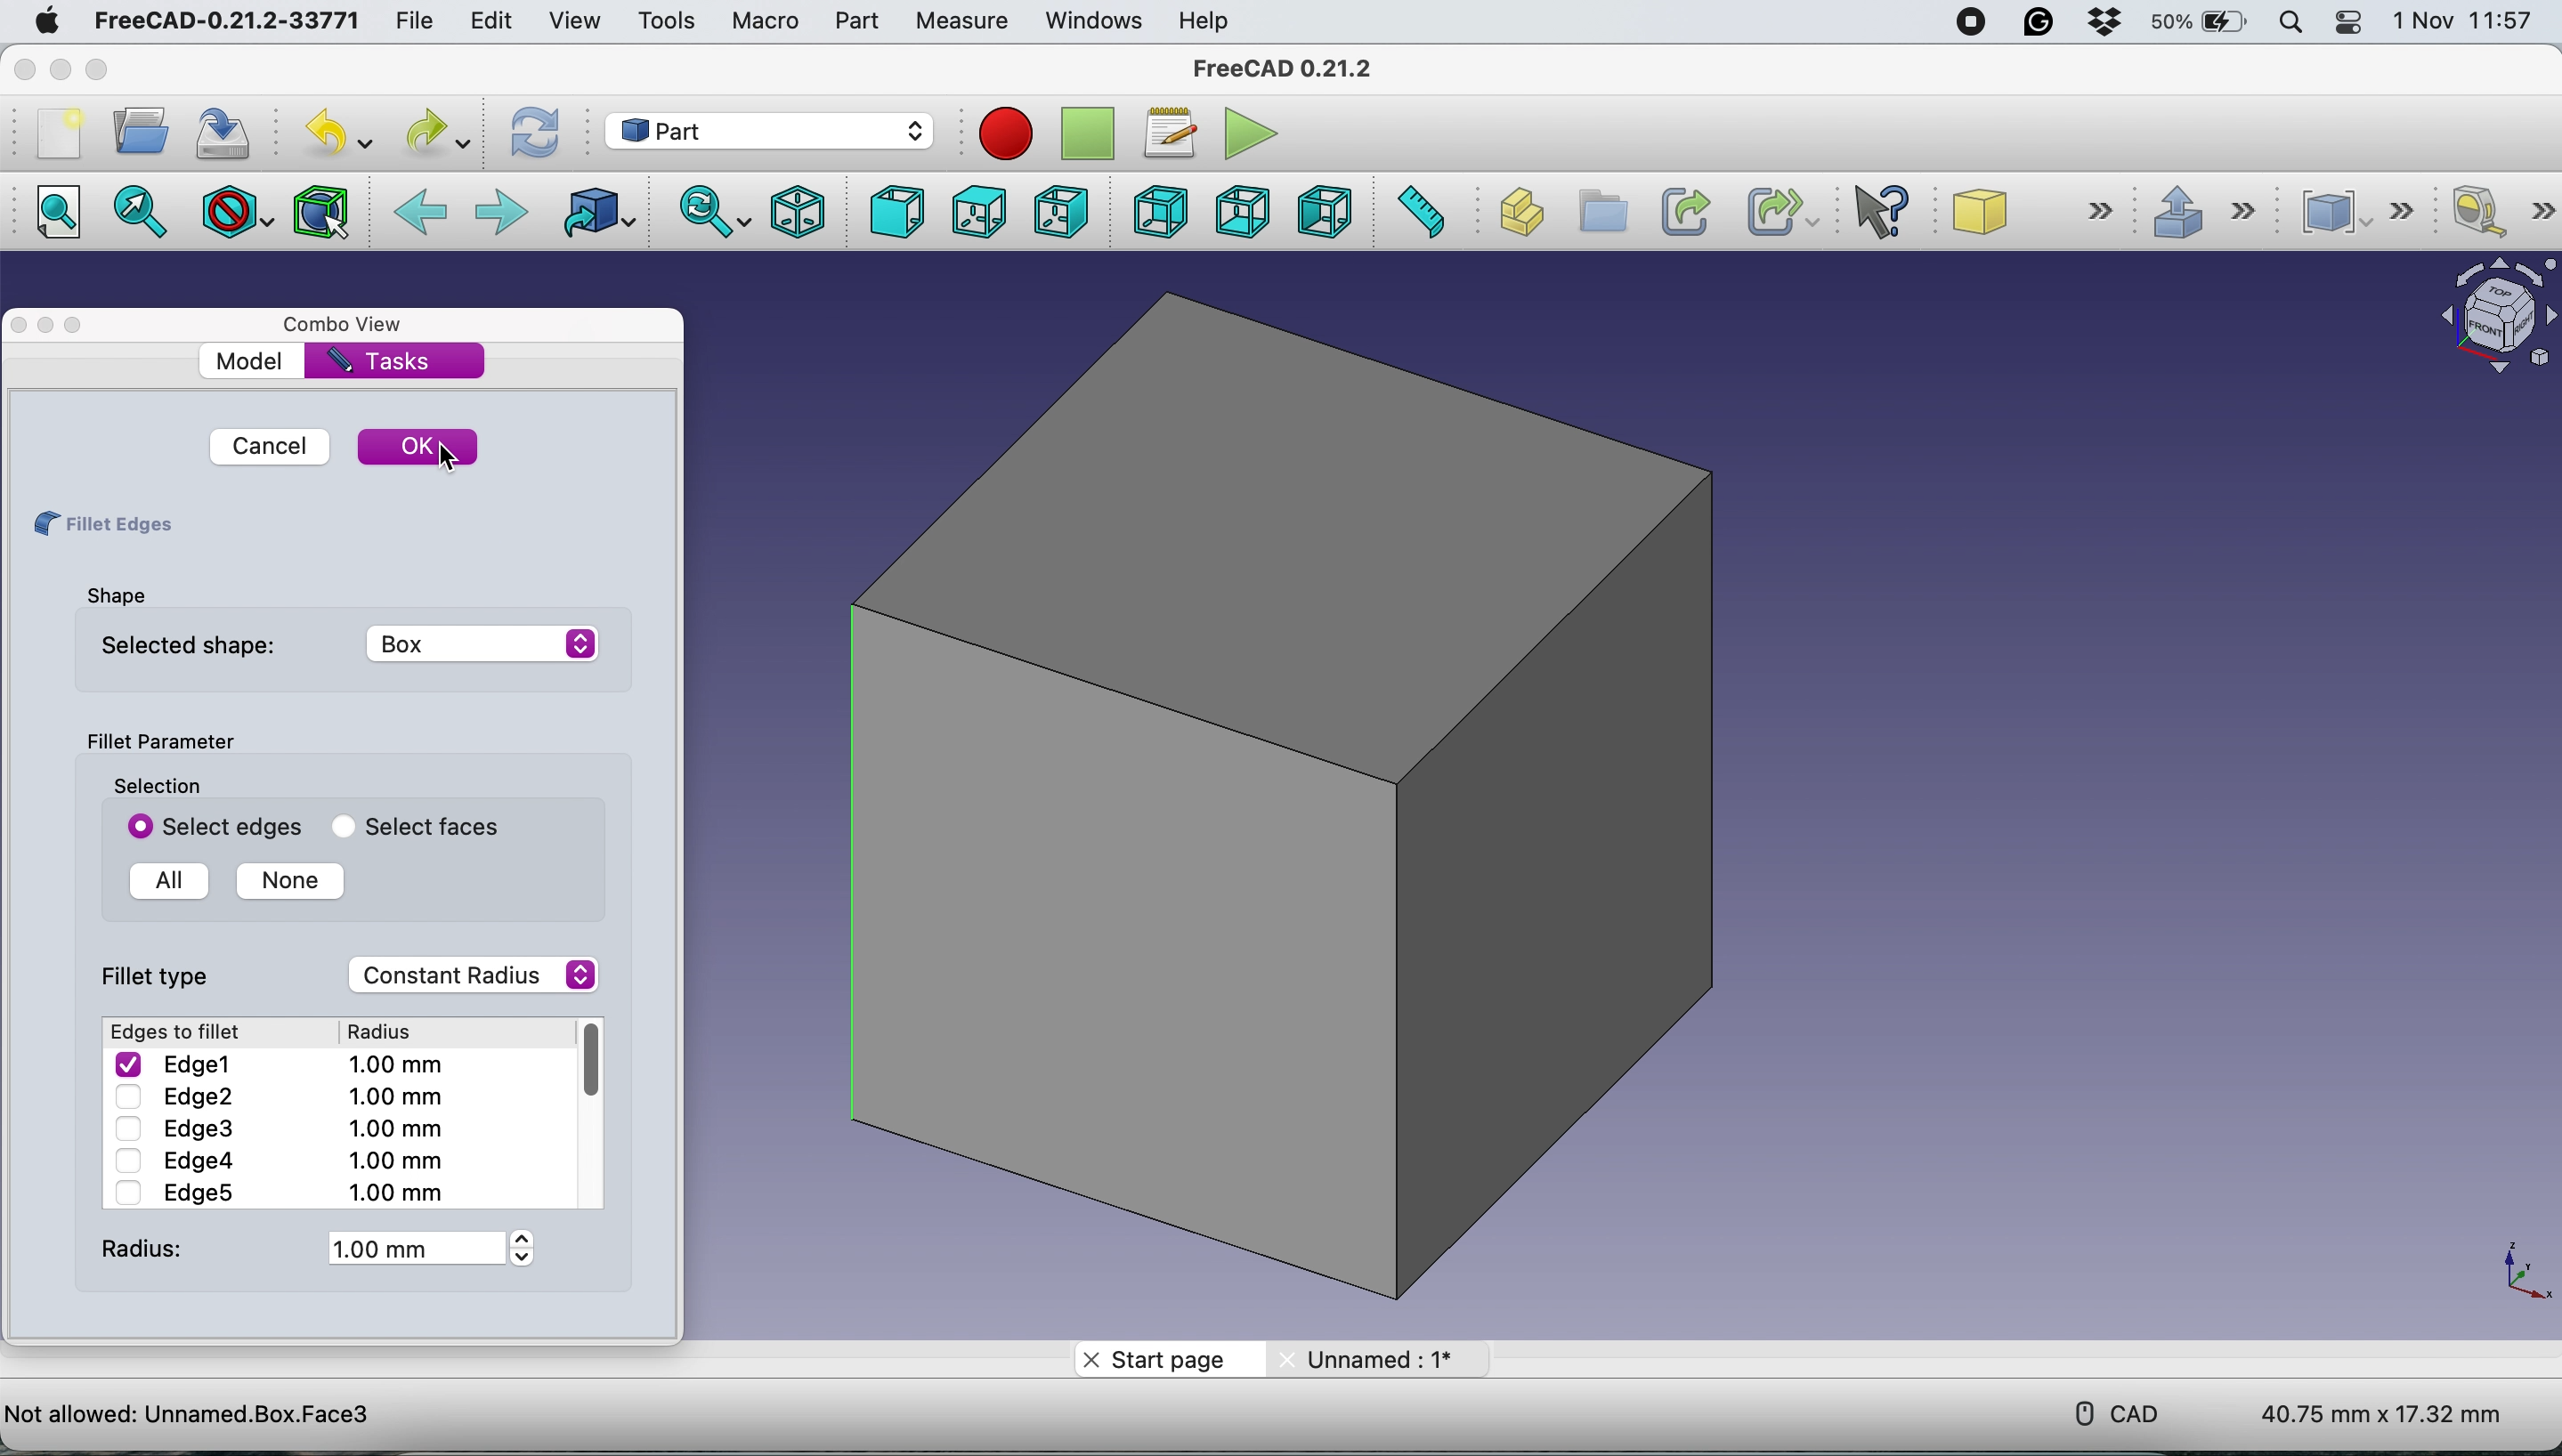 The image size is (2562, 1456). I want to click on measure distance, so click(1418, 212).